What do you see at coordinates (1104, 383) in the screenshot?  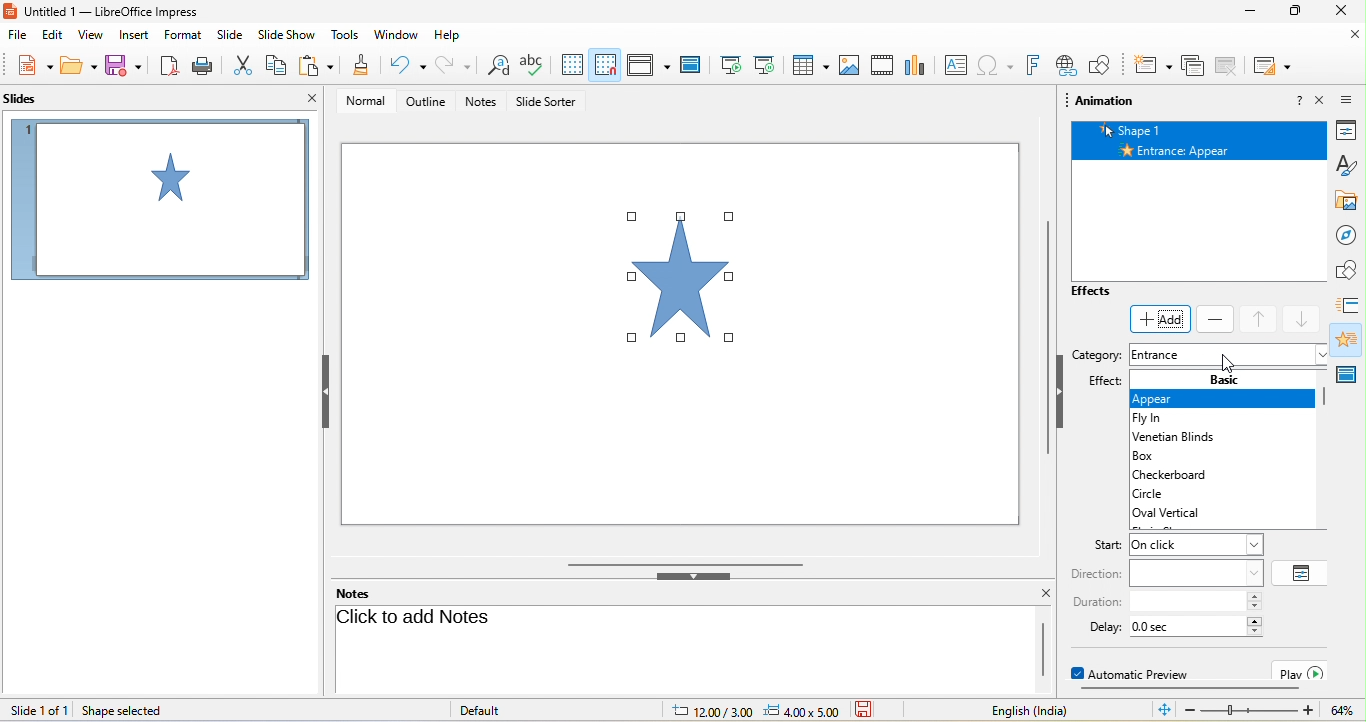 I see `effect` at bounding box center [1104, 383].